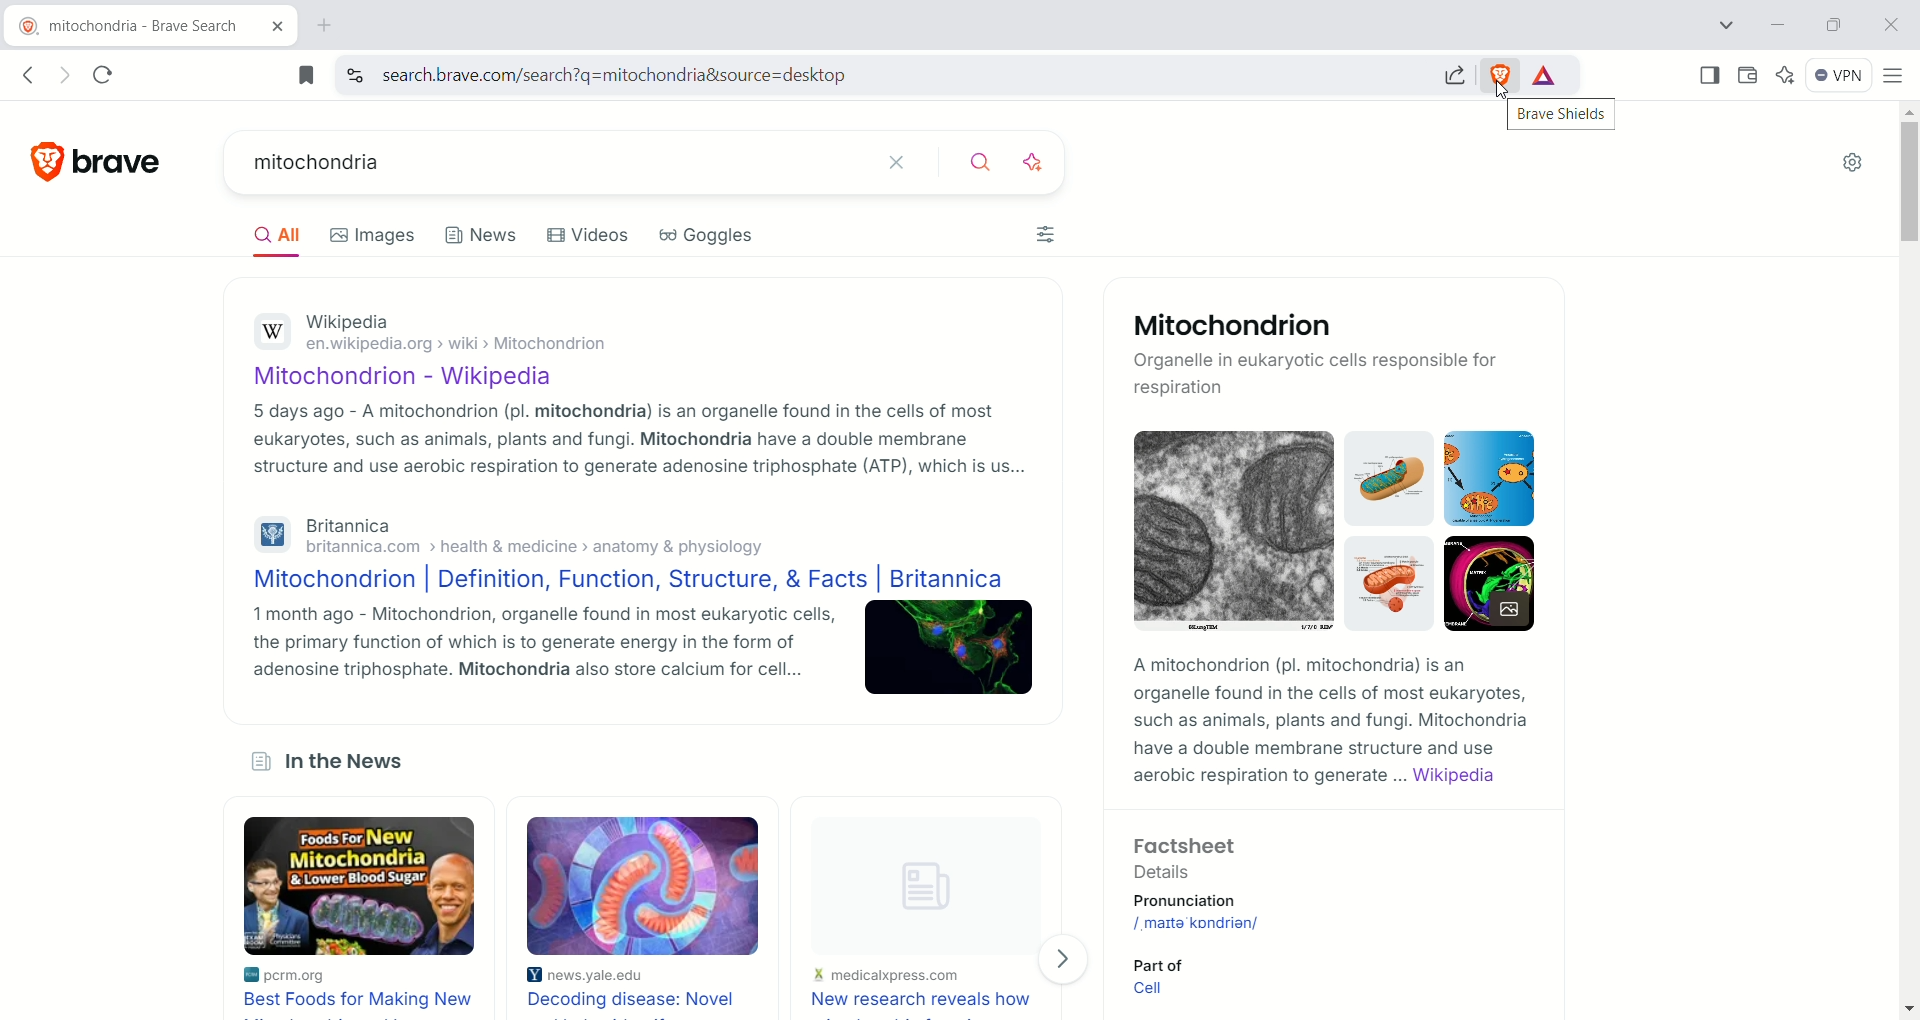 This screenshot has width=1920, height=1020. Describe the element at coordinates (1724, 28) in the screenshot. I see `search tab` at that location.